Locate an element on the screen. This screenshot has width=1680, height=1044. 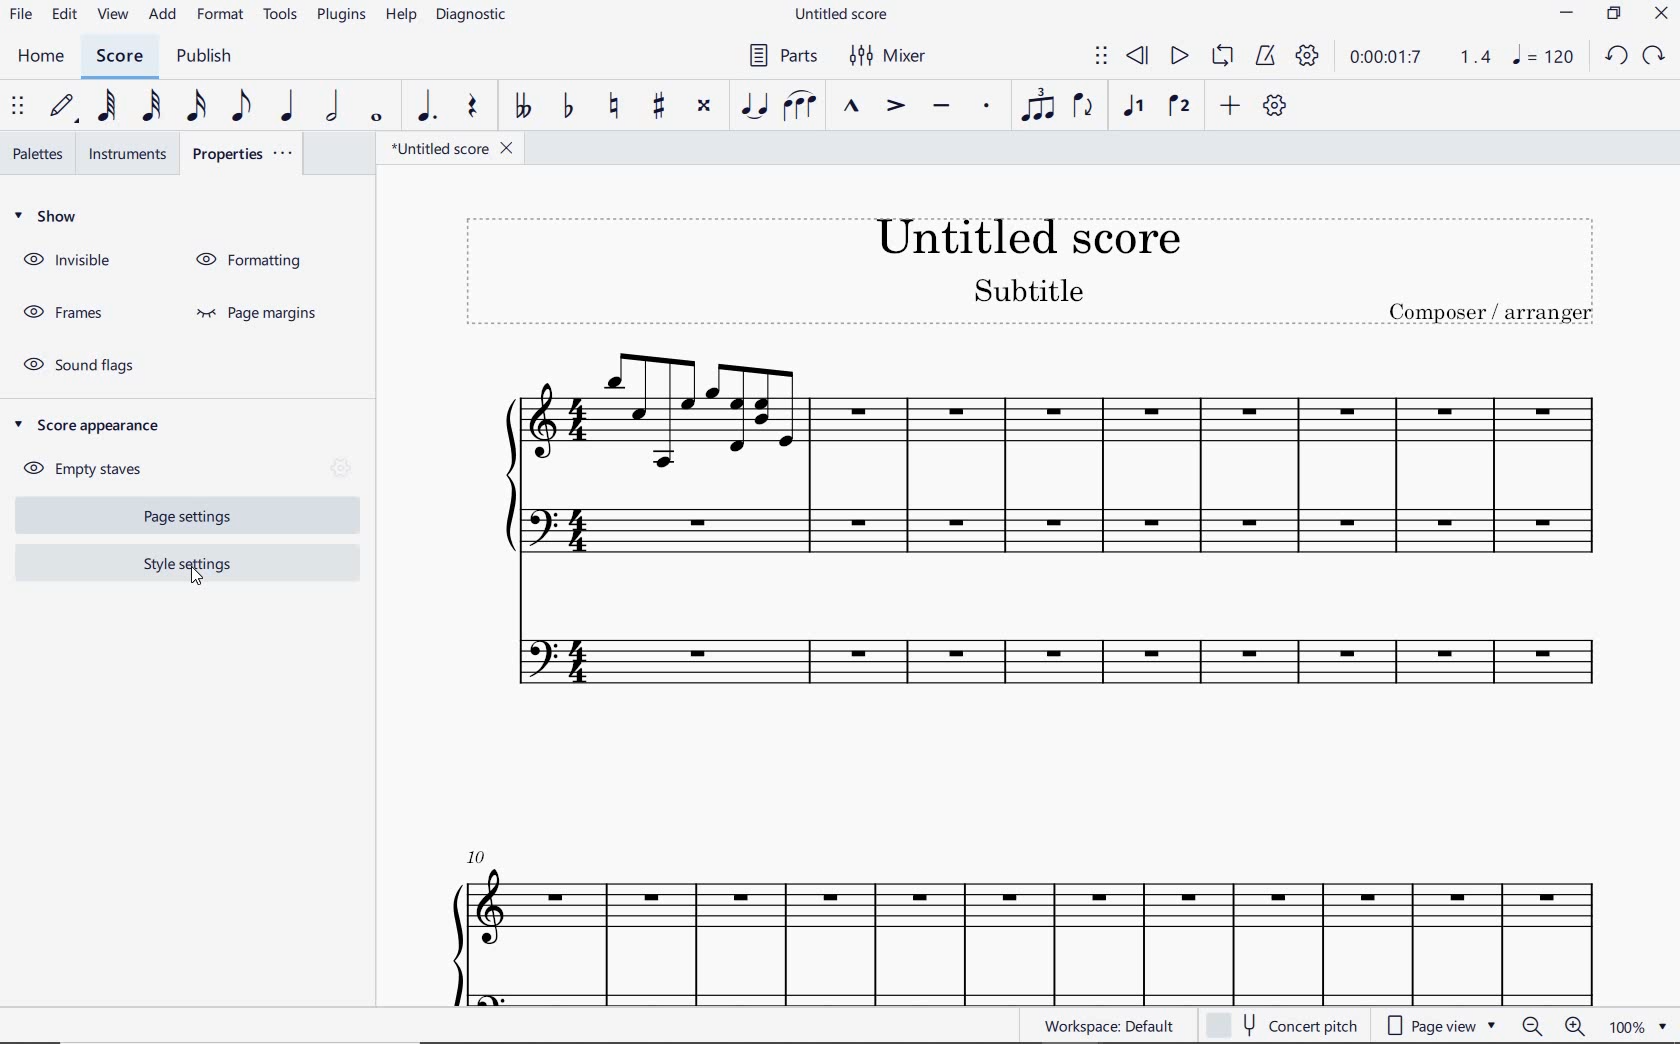
SOUND FLAGS is located at coordinates (84, 365).